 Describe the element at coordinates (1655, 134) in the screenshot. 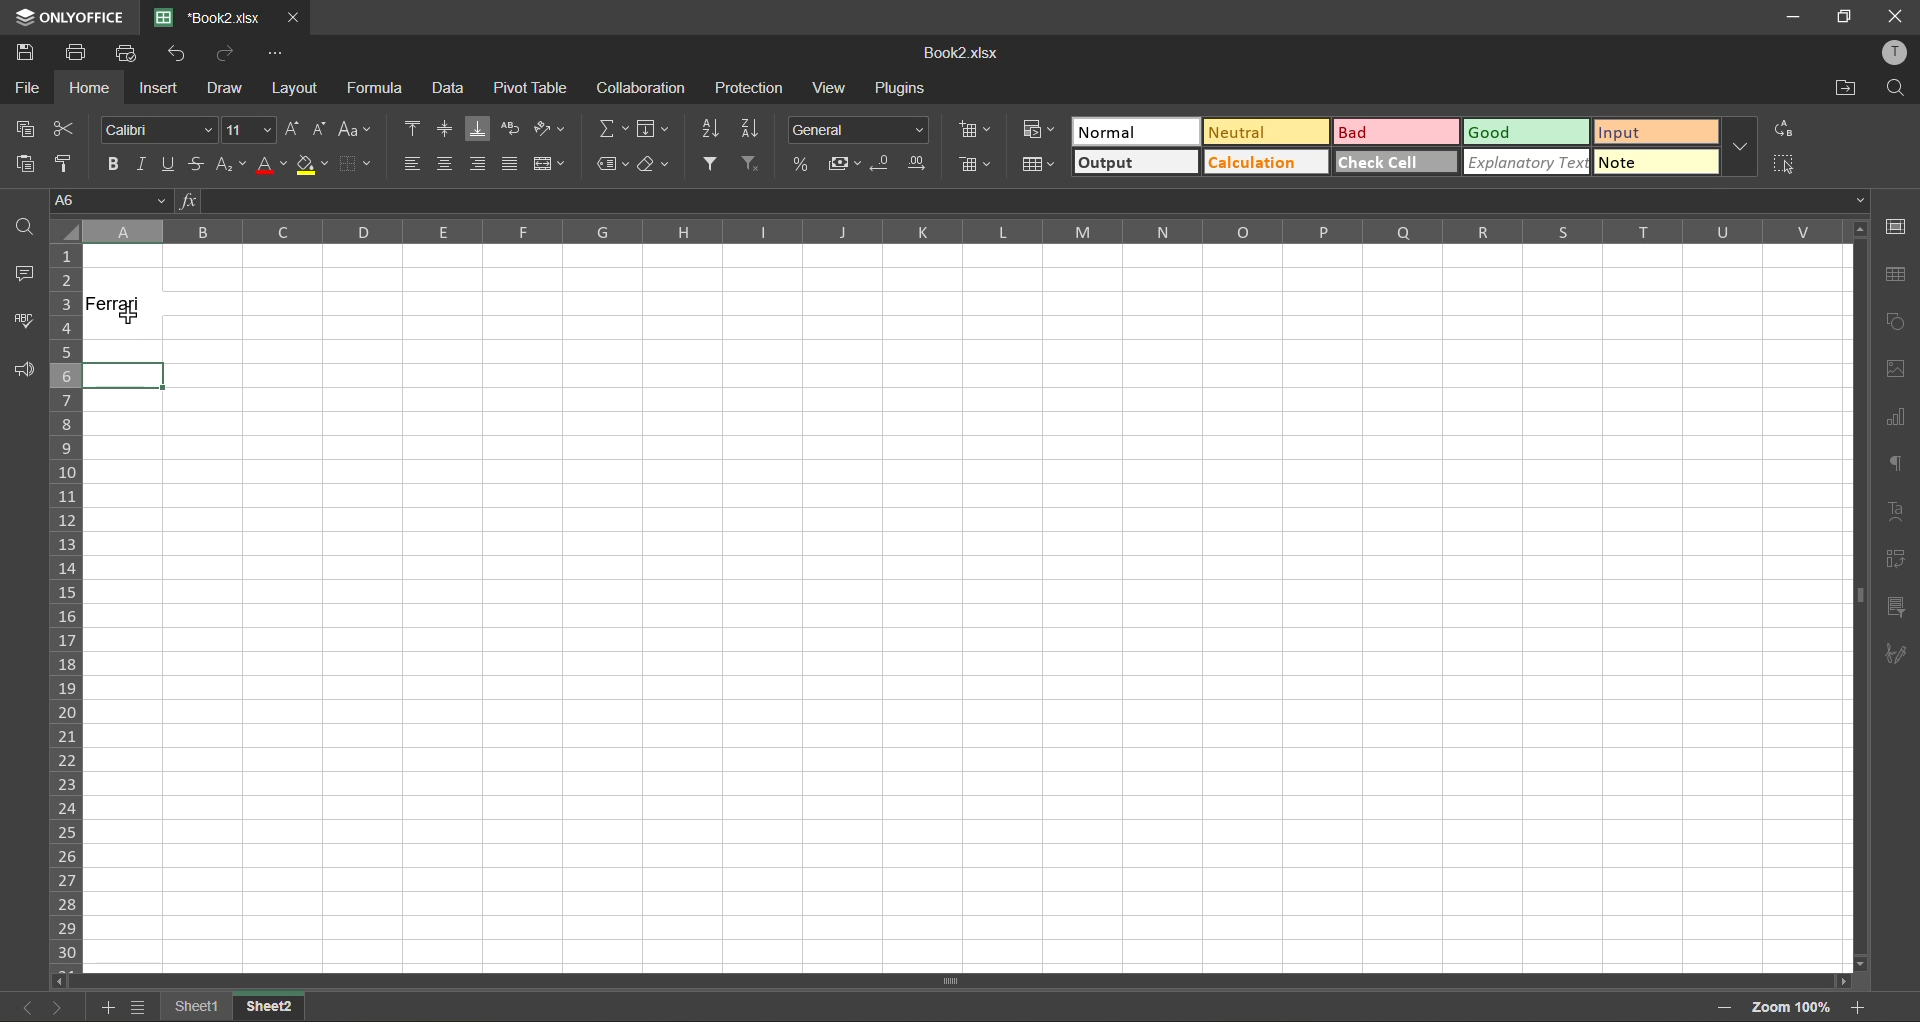

I see `input` at that location.